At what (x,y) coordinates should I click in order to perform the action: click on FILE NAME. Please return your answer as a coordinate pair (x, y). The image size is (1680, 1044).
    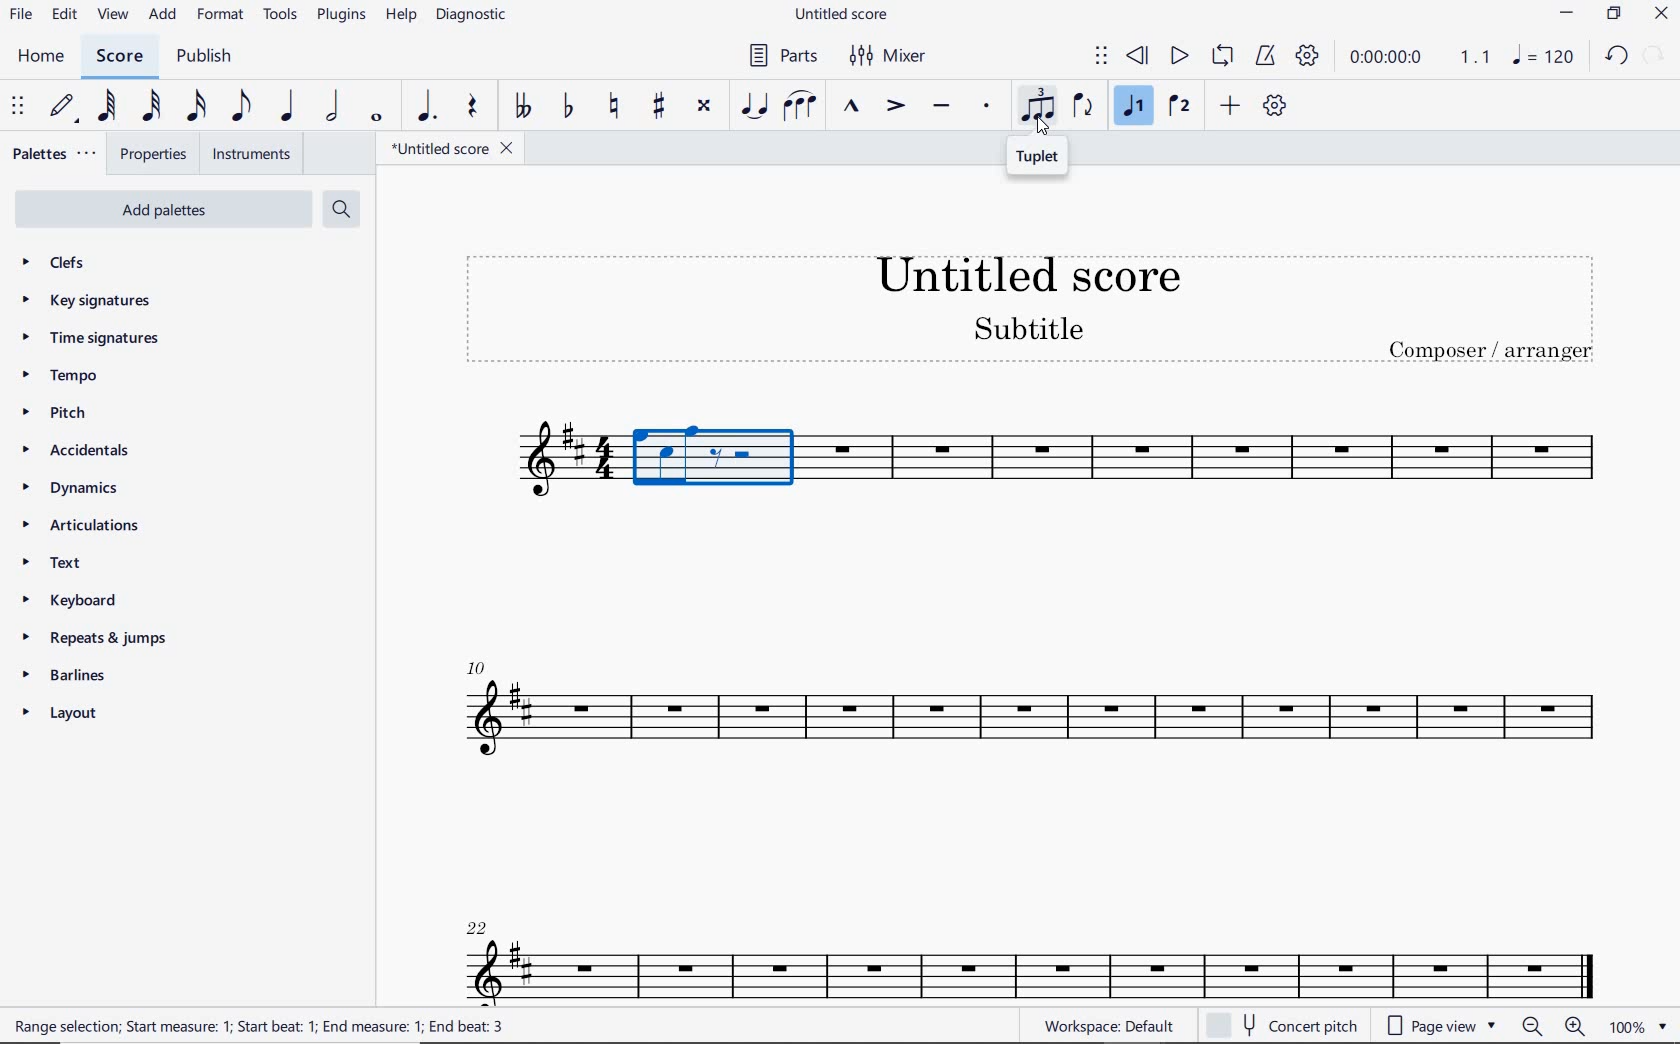
    Looking at the image, I should click on (446, 148).